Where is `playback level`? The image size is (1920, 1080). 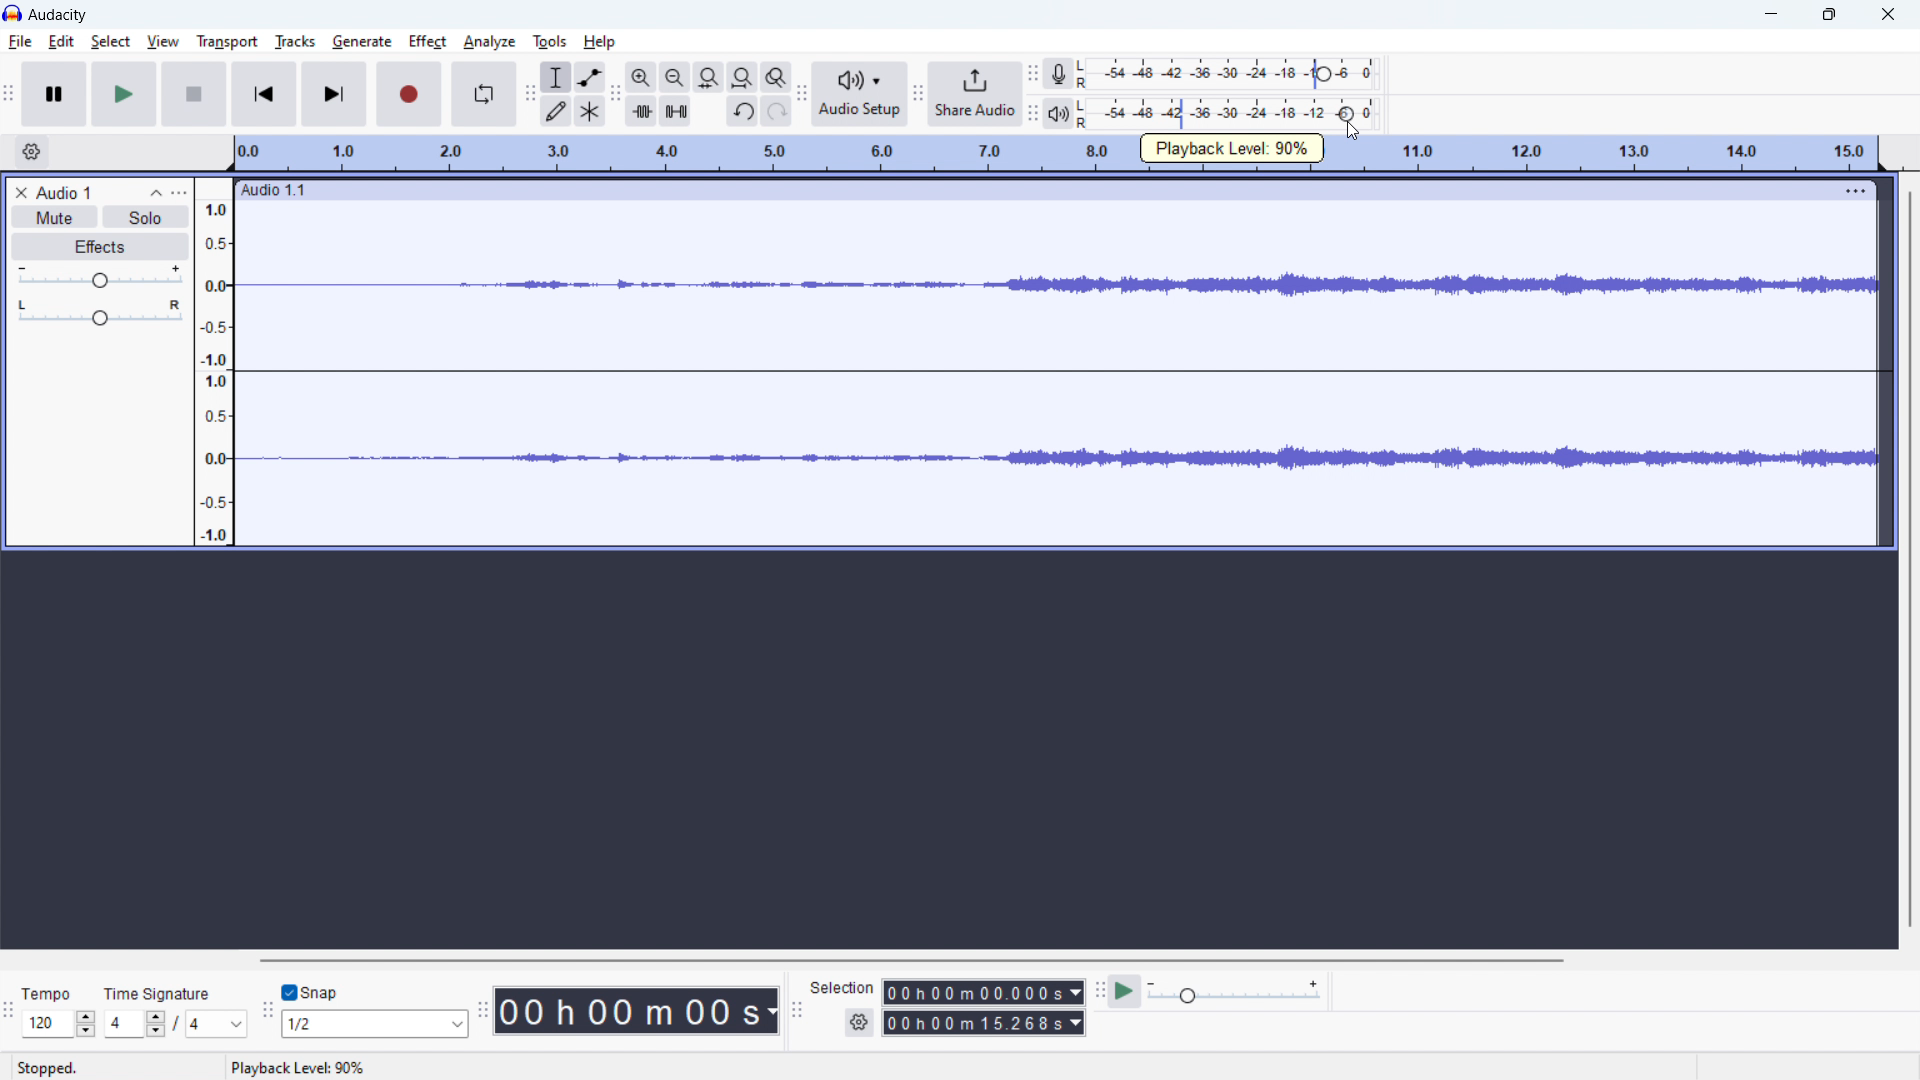
playback level is located at coordinates (1227, 112).